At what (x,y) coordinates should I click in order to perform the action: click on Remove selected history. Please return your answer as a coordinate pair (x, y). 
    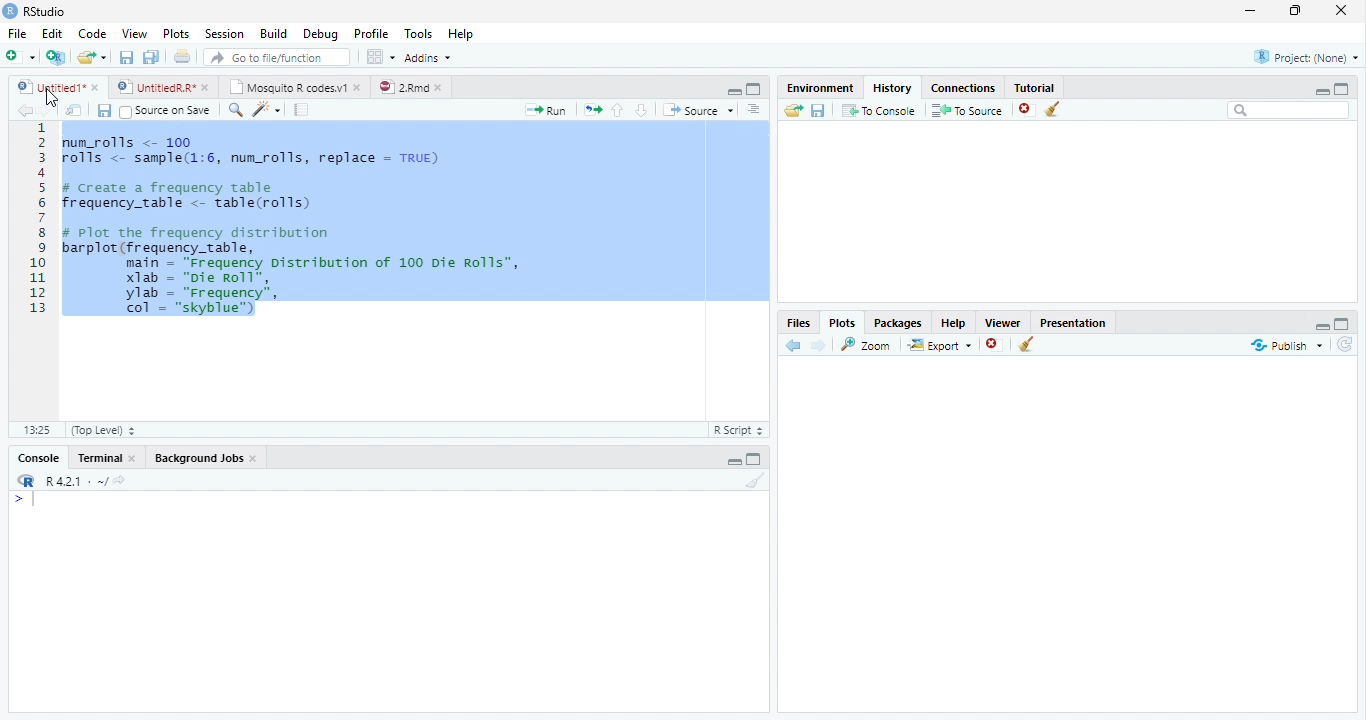
    Looking at the image, I should click on (1025, 109).